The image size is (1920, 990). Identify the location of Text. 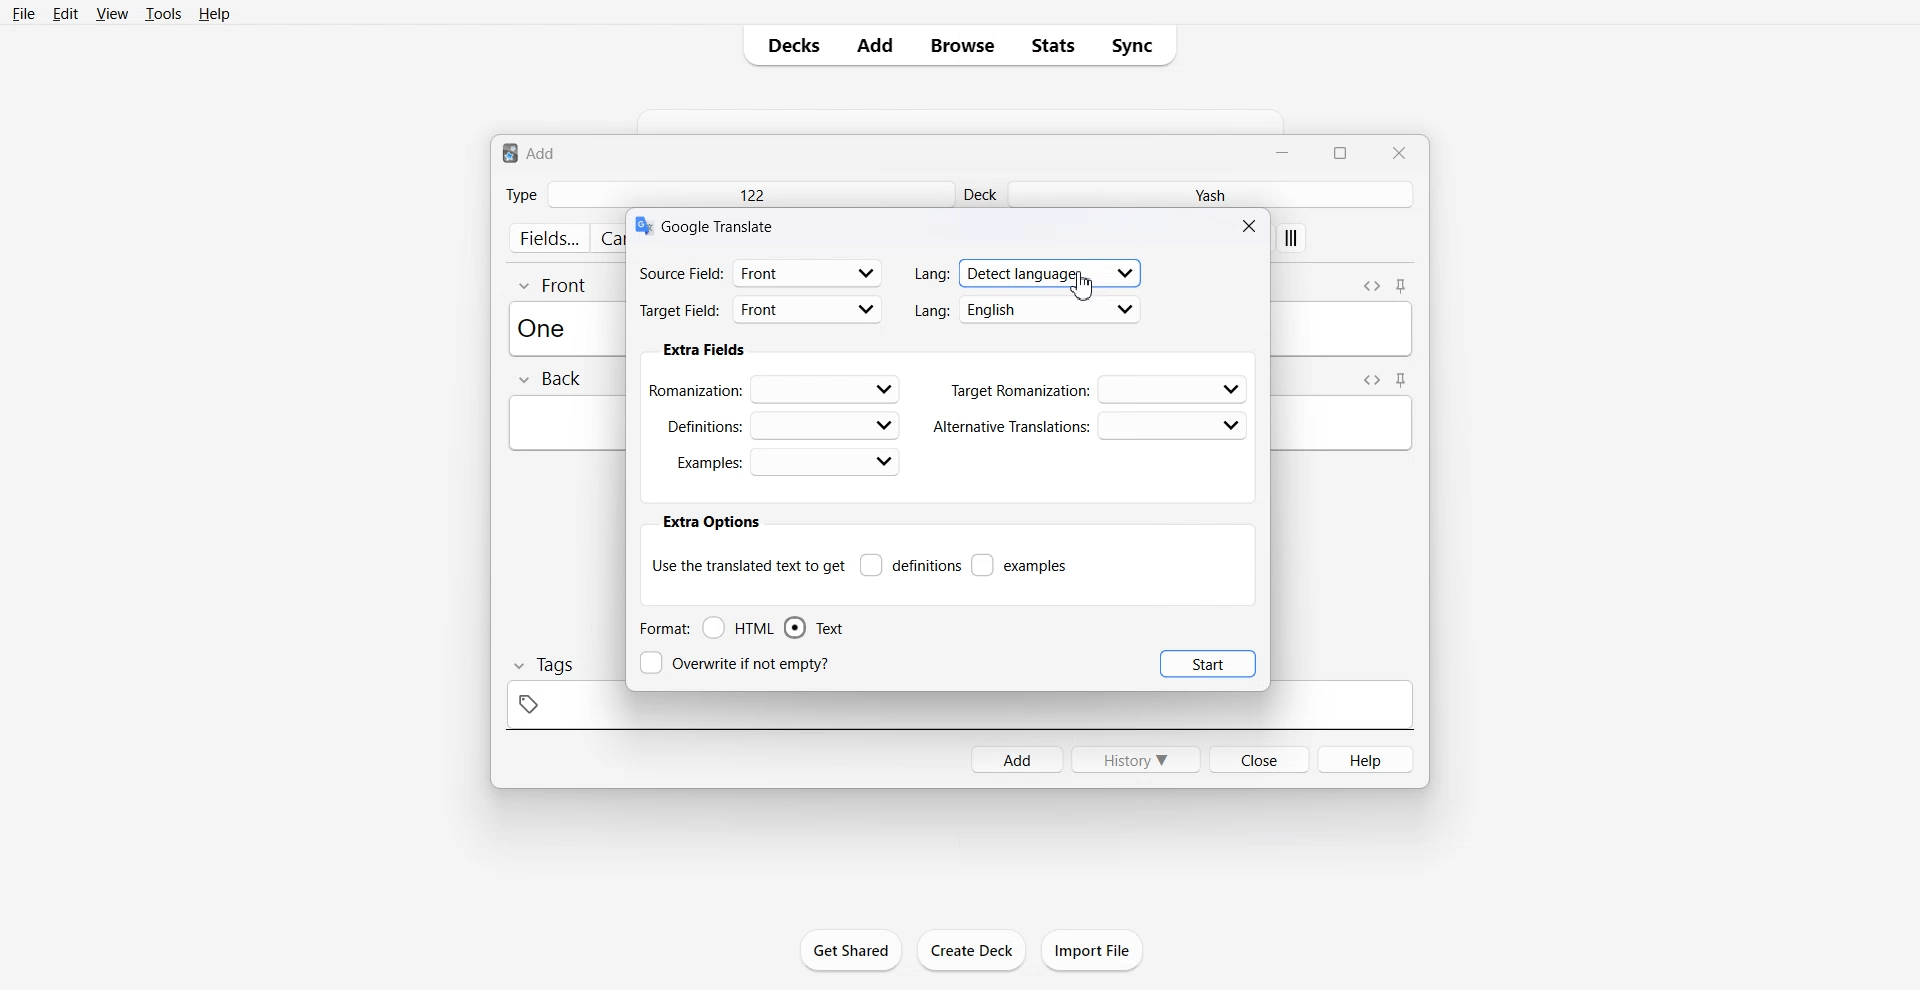
(721, 225).